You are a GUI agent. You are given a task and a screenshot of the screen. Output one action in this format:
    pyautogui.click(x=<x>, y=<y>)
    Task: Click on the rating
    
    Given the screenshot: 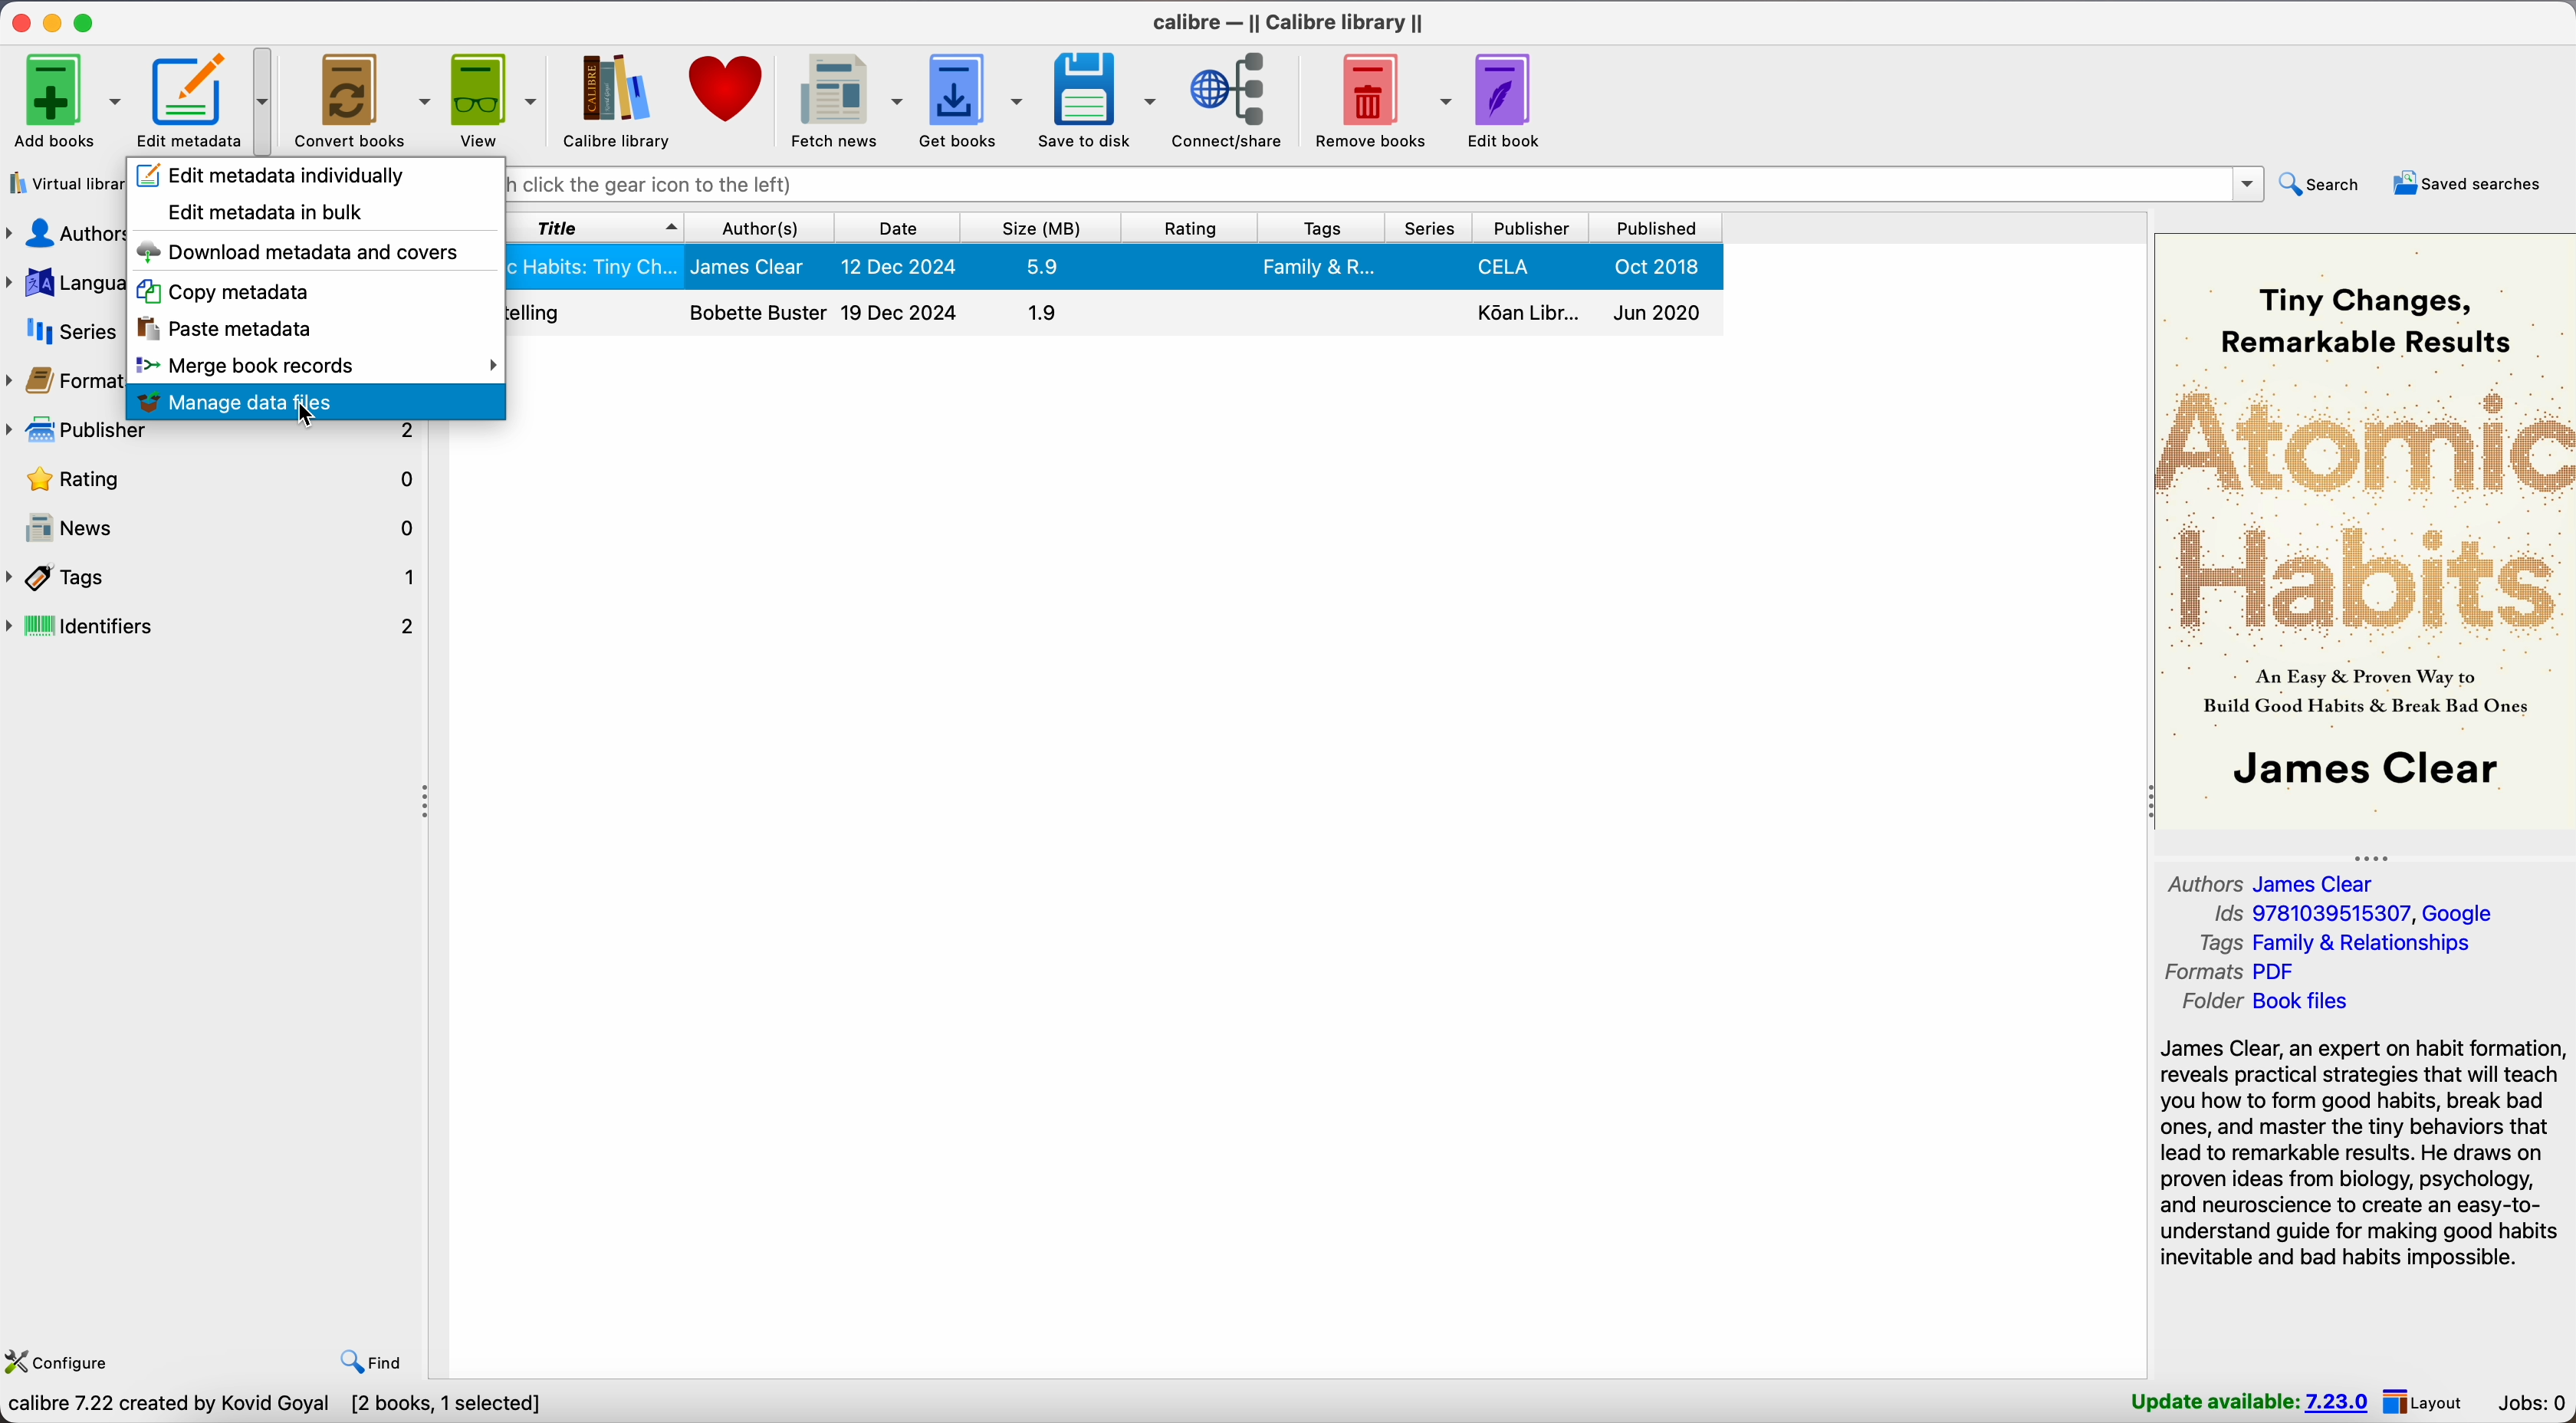 What is the action you would take?
    pyautogui.click(x=1190, y=228)
    